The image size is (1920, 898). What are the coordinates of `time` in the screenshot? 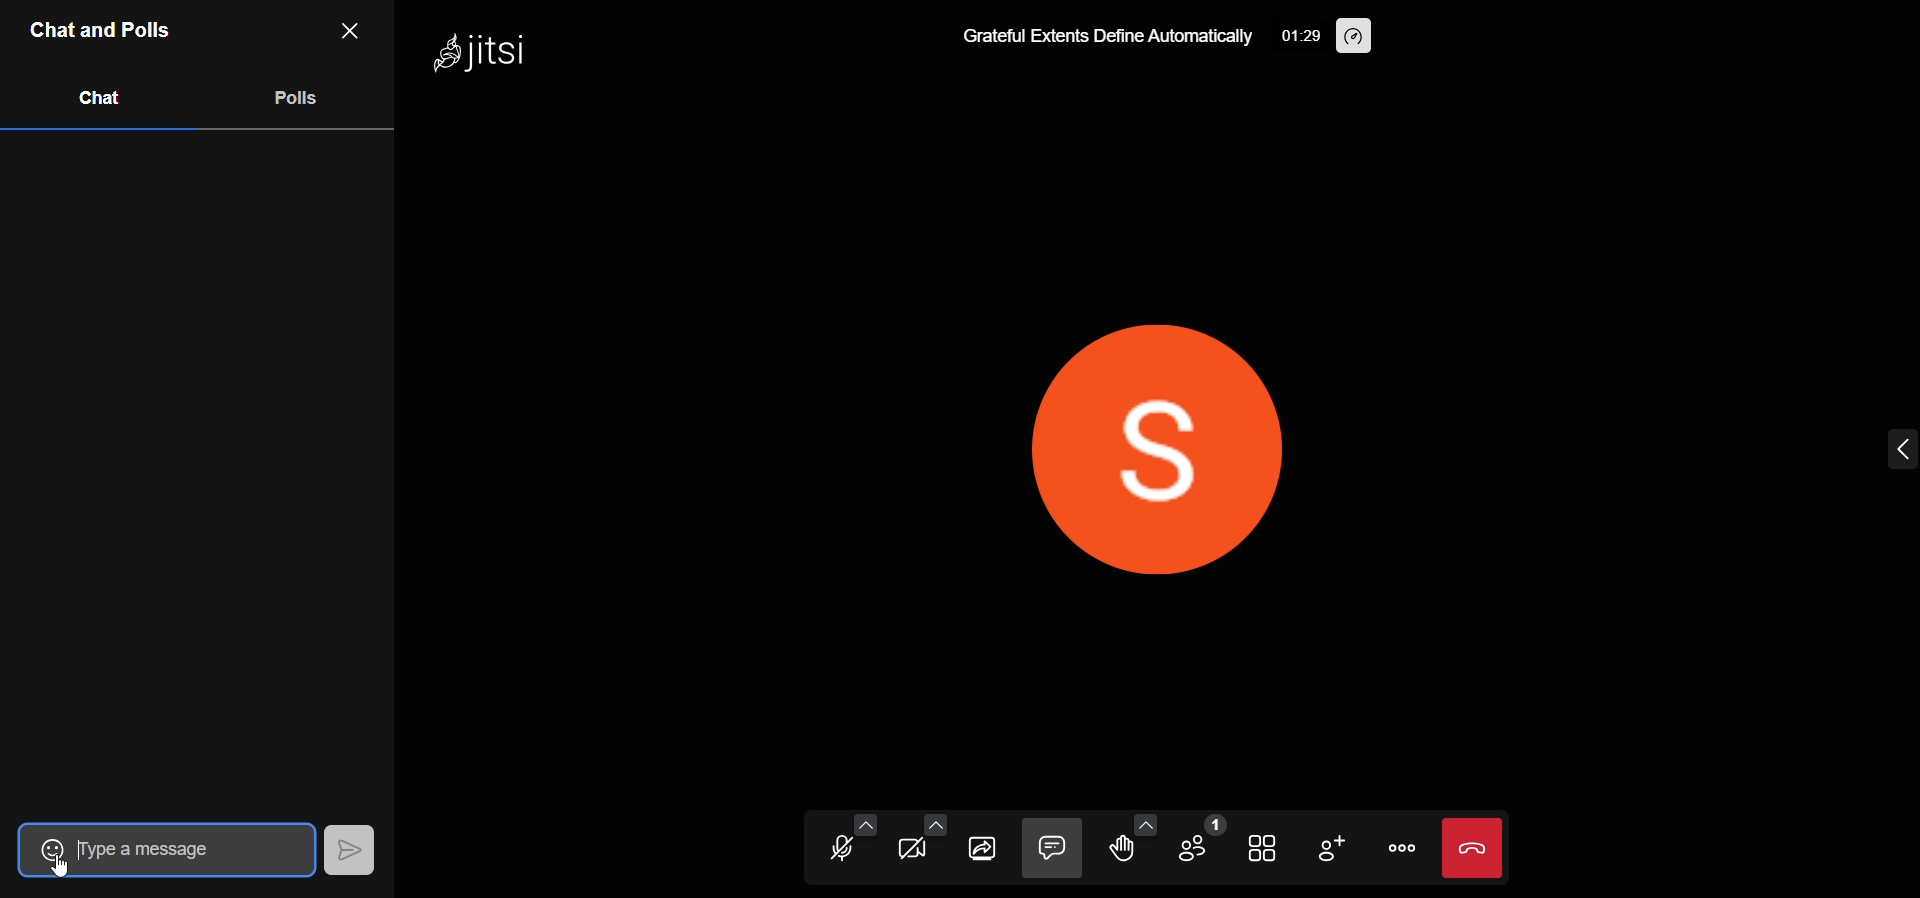 It's located at (1298, 34).